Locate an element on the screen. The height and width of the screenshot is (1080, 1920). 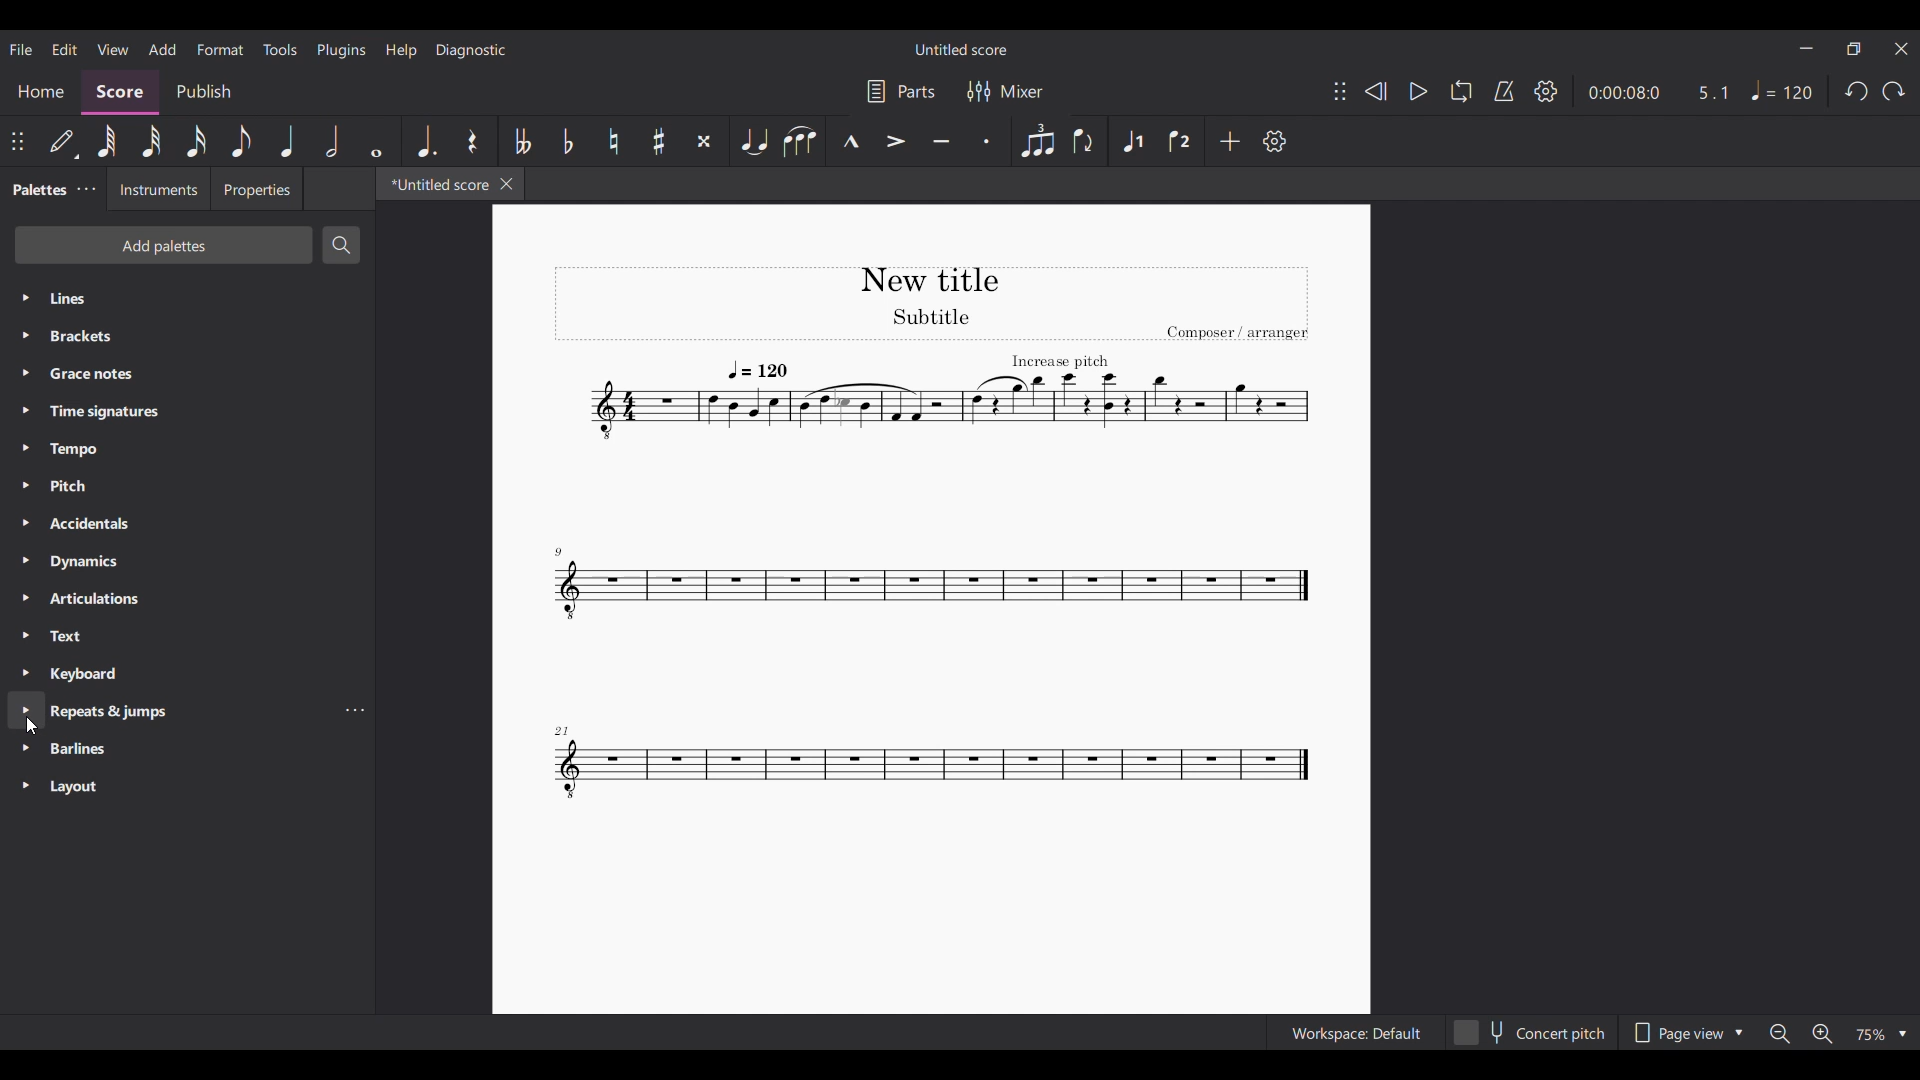
Text is located at coordinates (188, 636).